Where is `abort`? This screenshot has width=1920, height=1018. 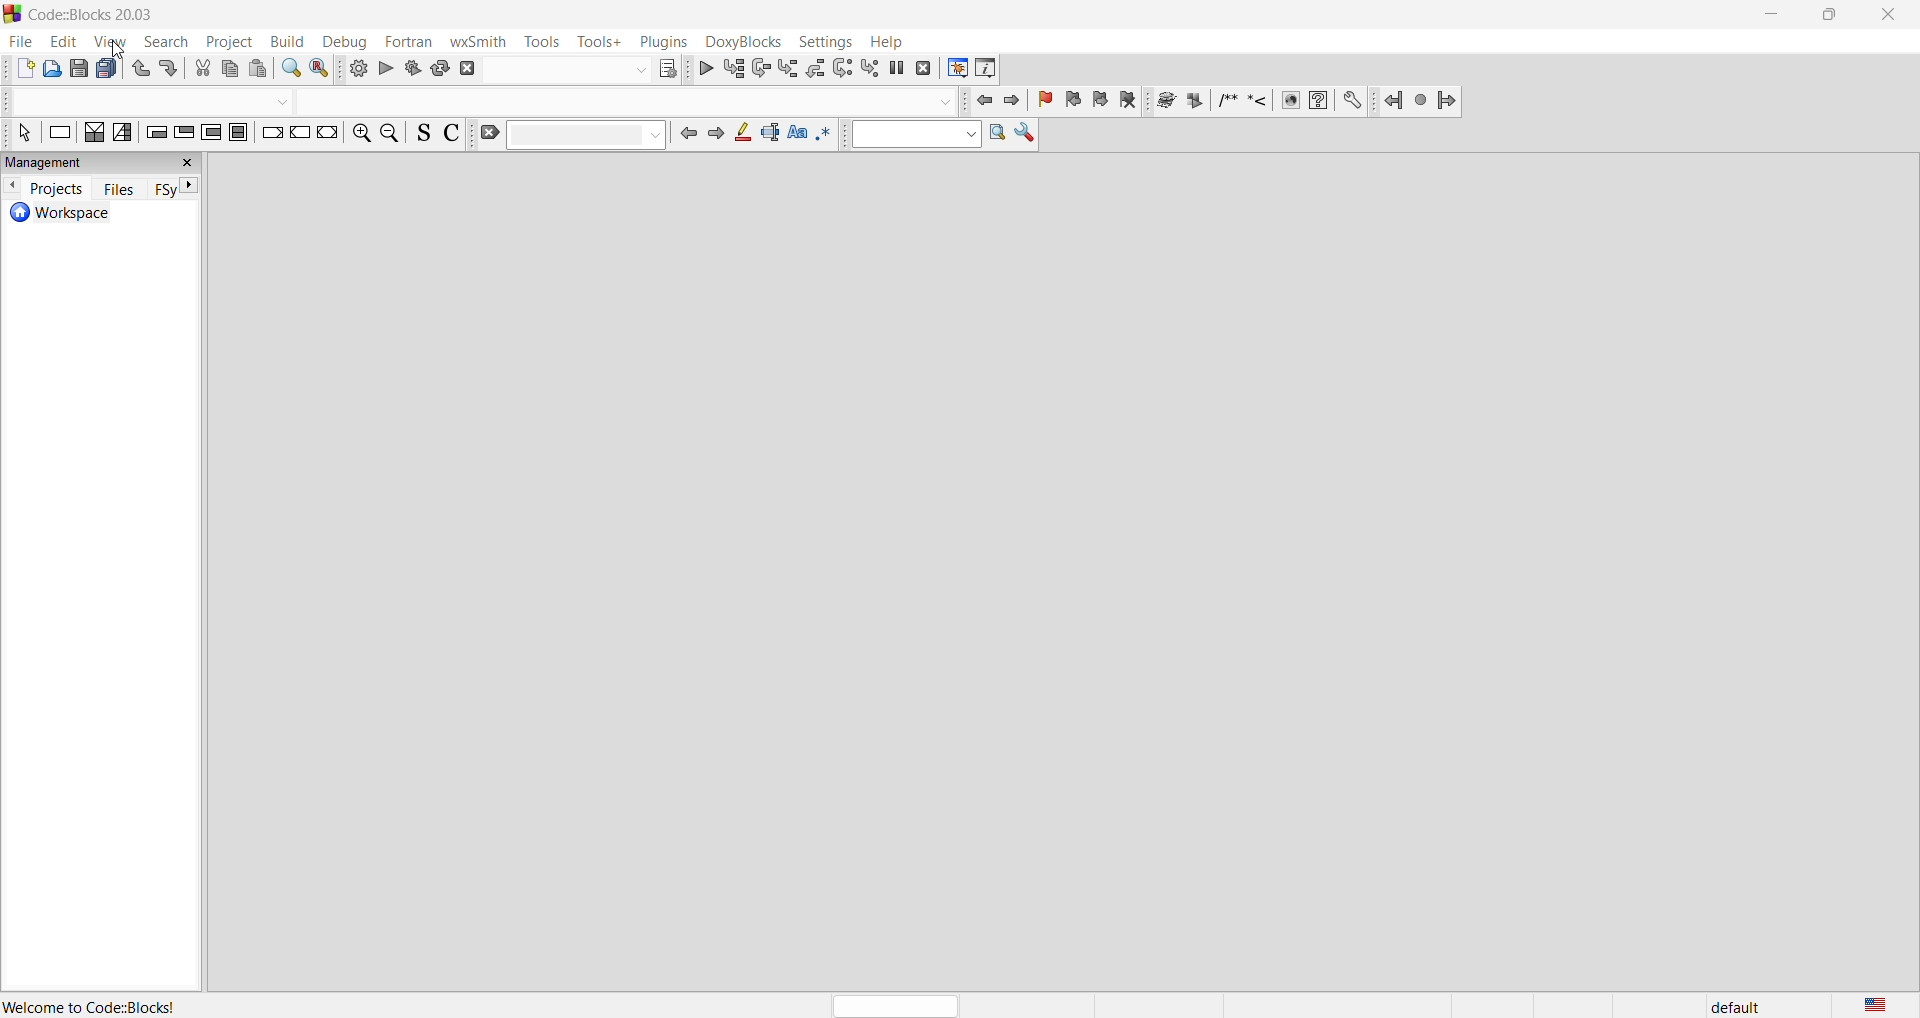
abort is located at coordinates (466, 69).